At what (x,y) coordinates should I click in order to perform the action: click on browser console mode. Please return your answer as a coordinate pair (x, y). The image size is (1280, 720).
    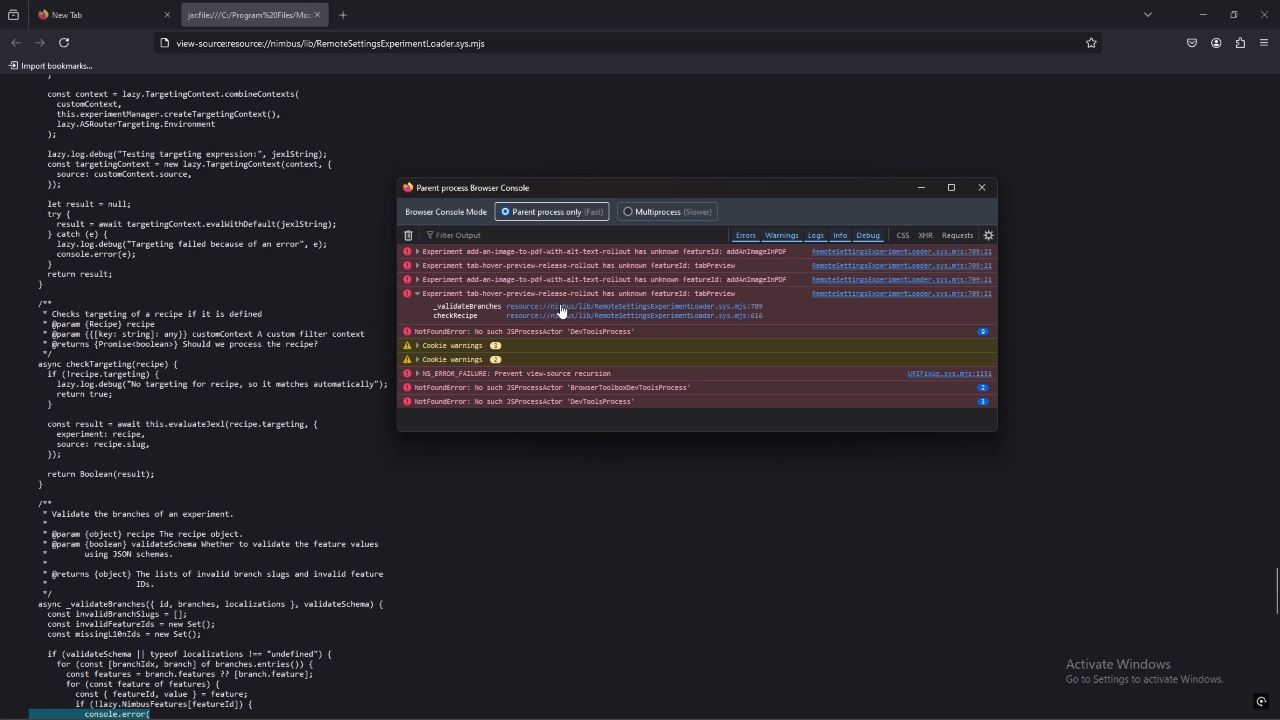
    Looking at the image, I should click on (446, 211).